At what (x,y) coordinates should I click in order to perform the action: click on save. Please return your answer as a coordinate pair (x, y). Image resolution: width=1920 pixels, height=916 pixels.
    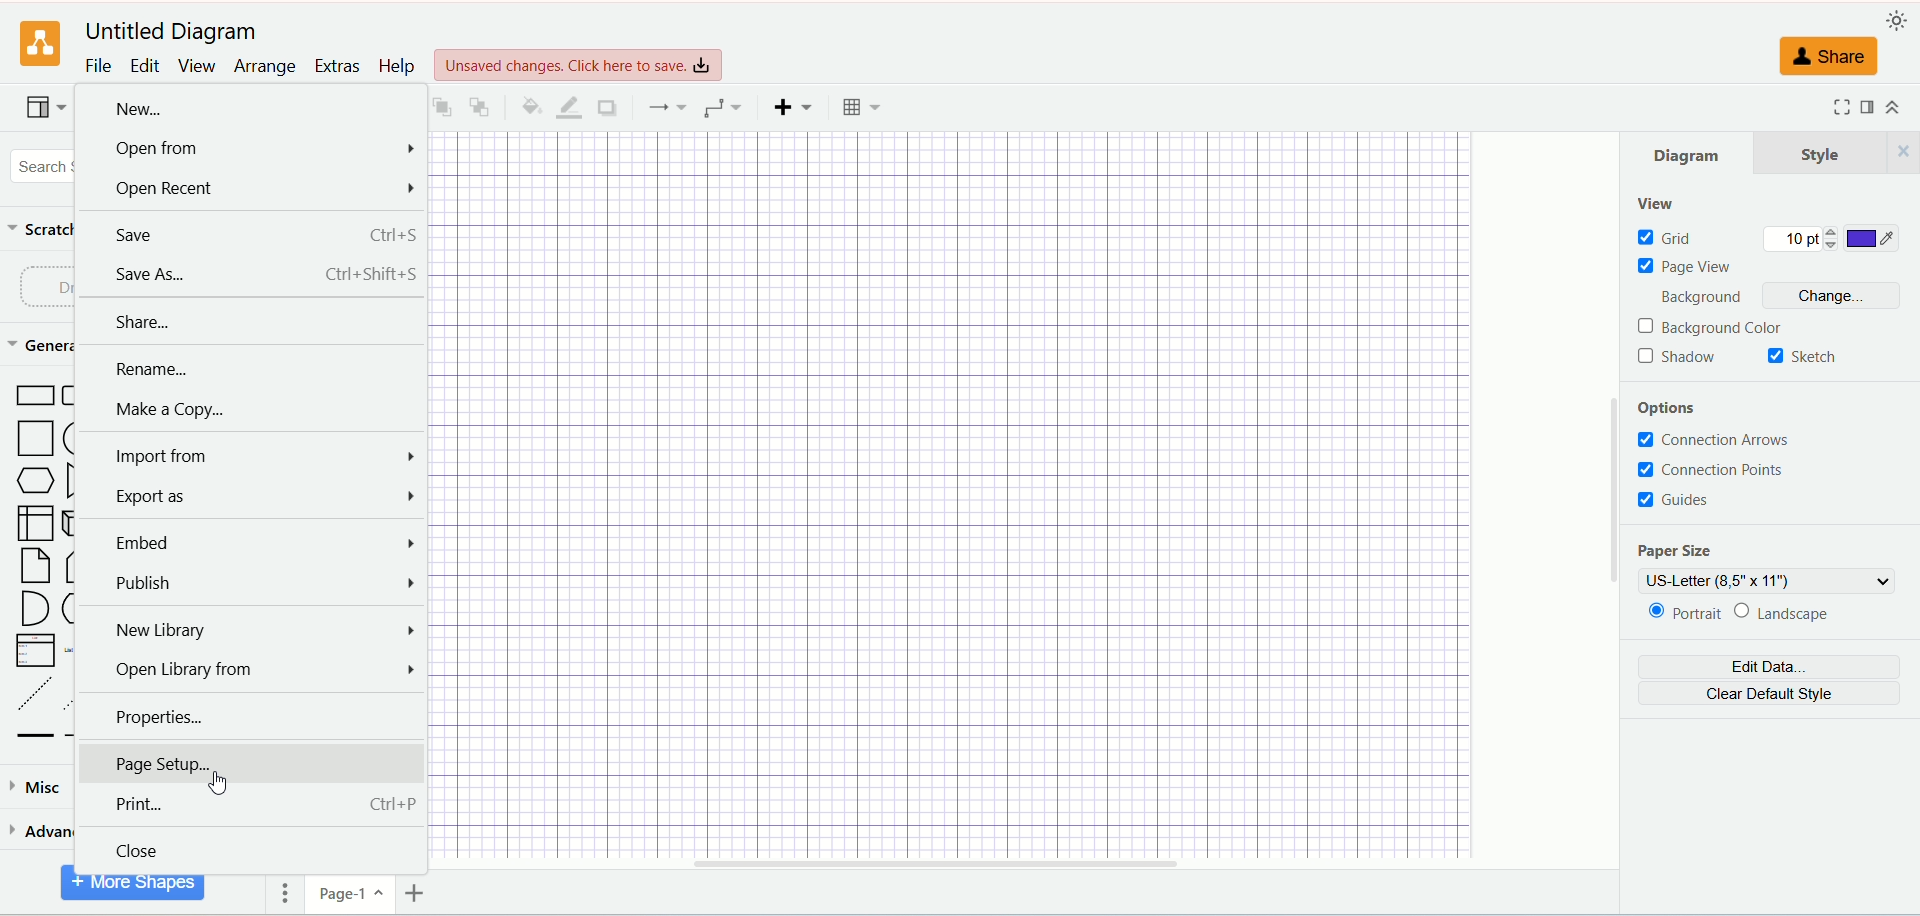
    Looking at the image, I should click on (250, 234).